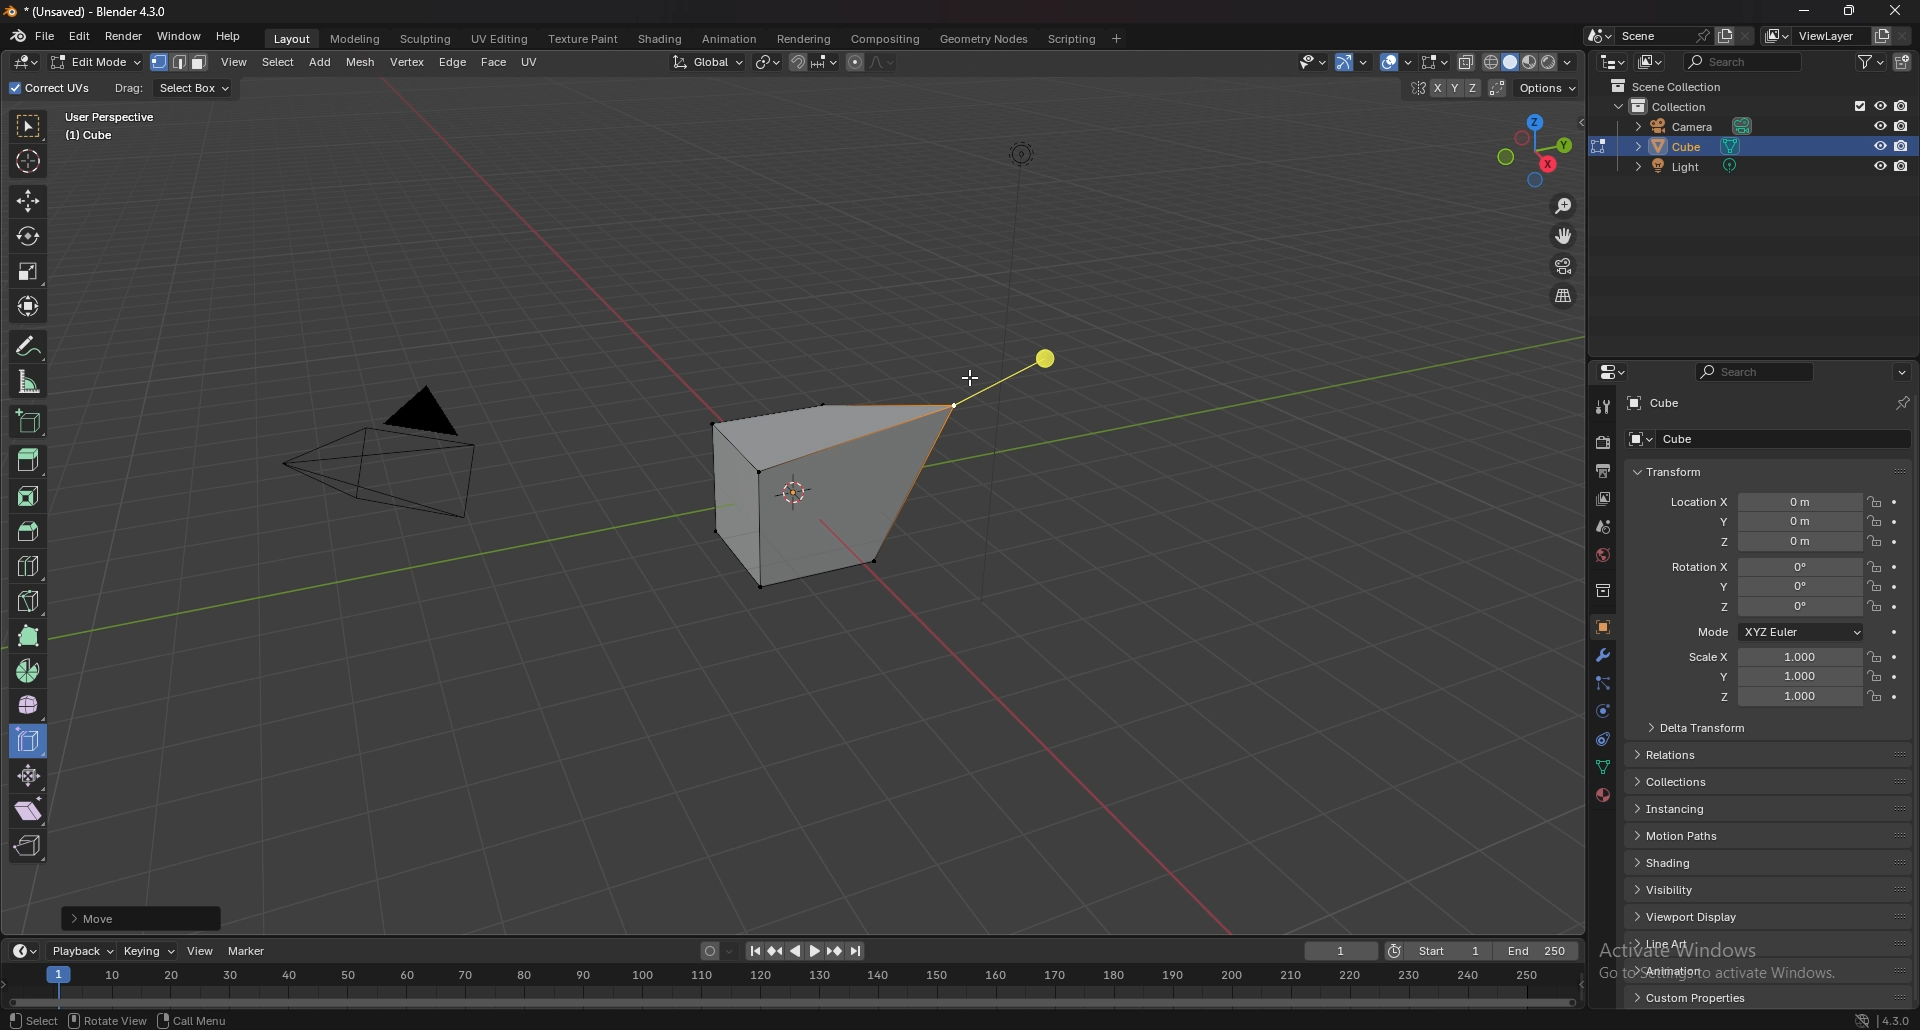 Image resolution: width=1920 pixels, height=1030 pixels. Describe the element at coordinates (148, 952) in the screenshot. I see `keying` at that location.